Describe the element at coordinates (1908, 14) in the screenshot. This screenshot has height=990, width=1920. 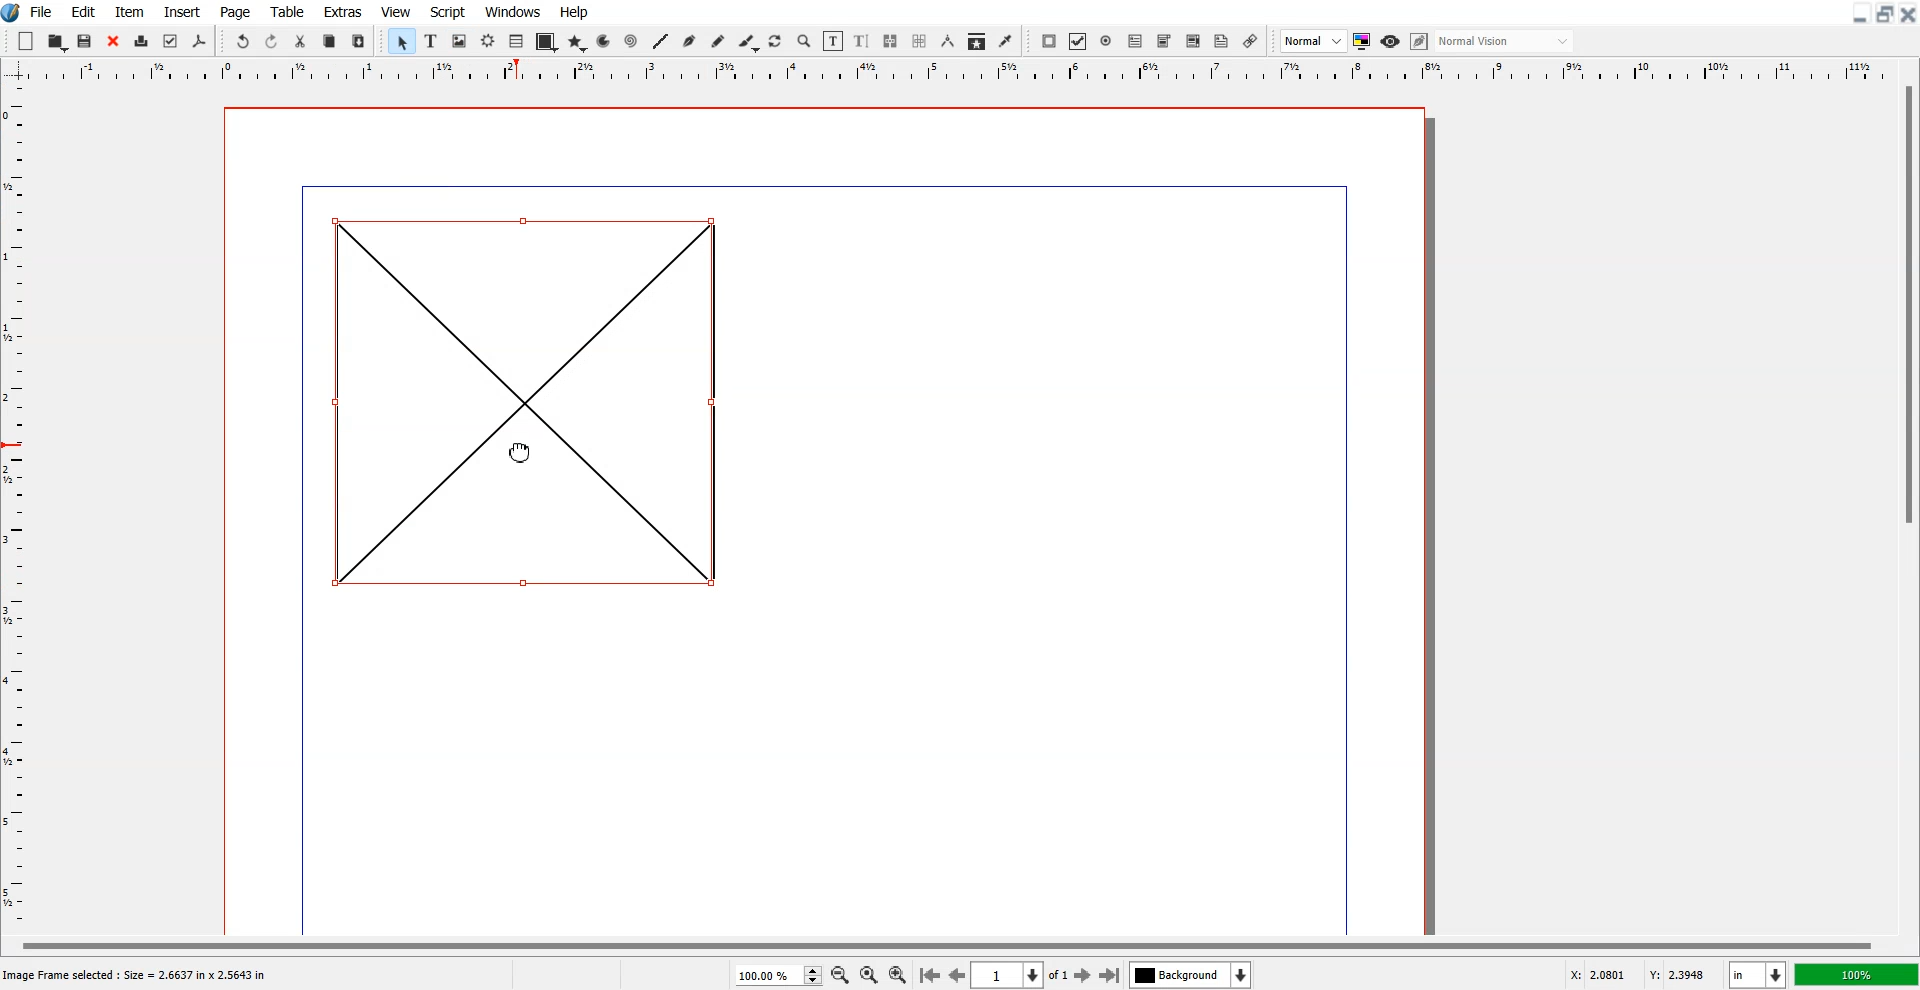
I see `Close` at that location.